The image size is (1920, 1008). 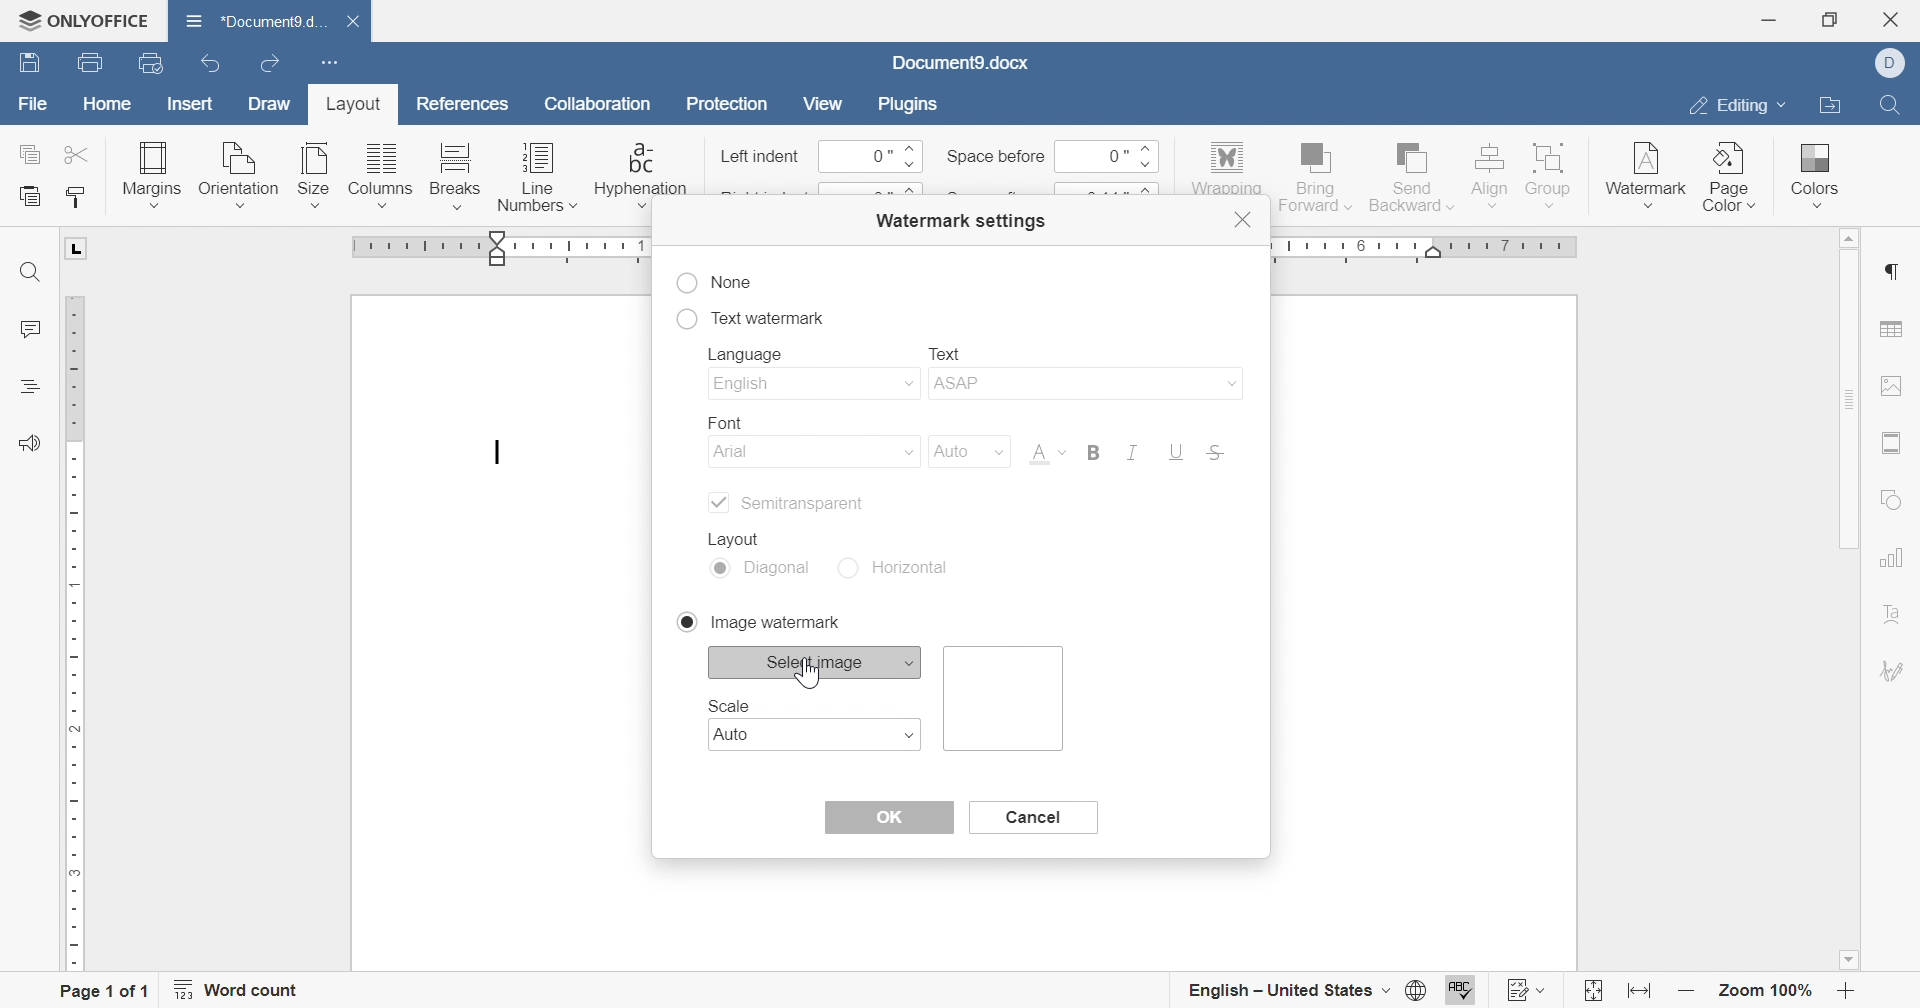 I want to click on scroll down, so click(x=1848, y=960).